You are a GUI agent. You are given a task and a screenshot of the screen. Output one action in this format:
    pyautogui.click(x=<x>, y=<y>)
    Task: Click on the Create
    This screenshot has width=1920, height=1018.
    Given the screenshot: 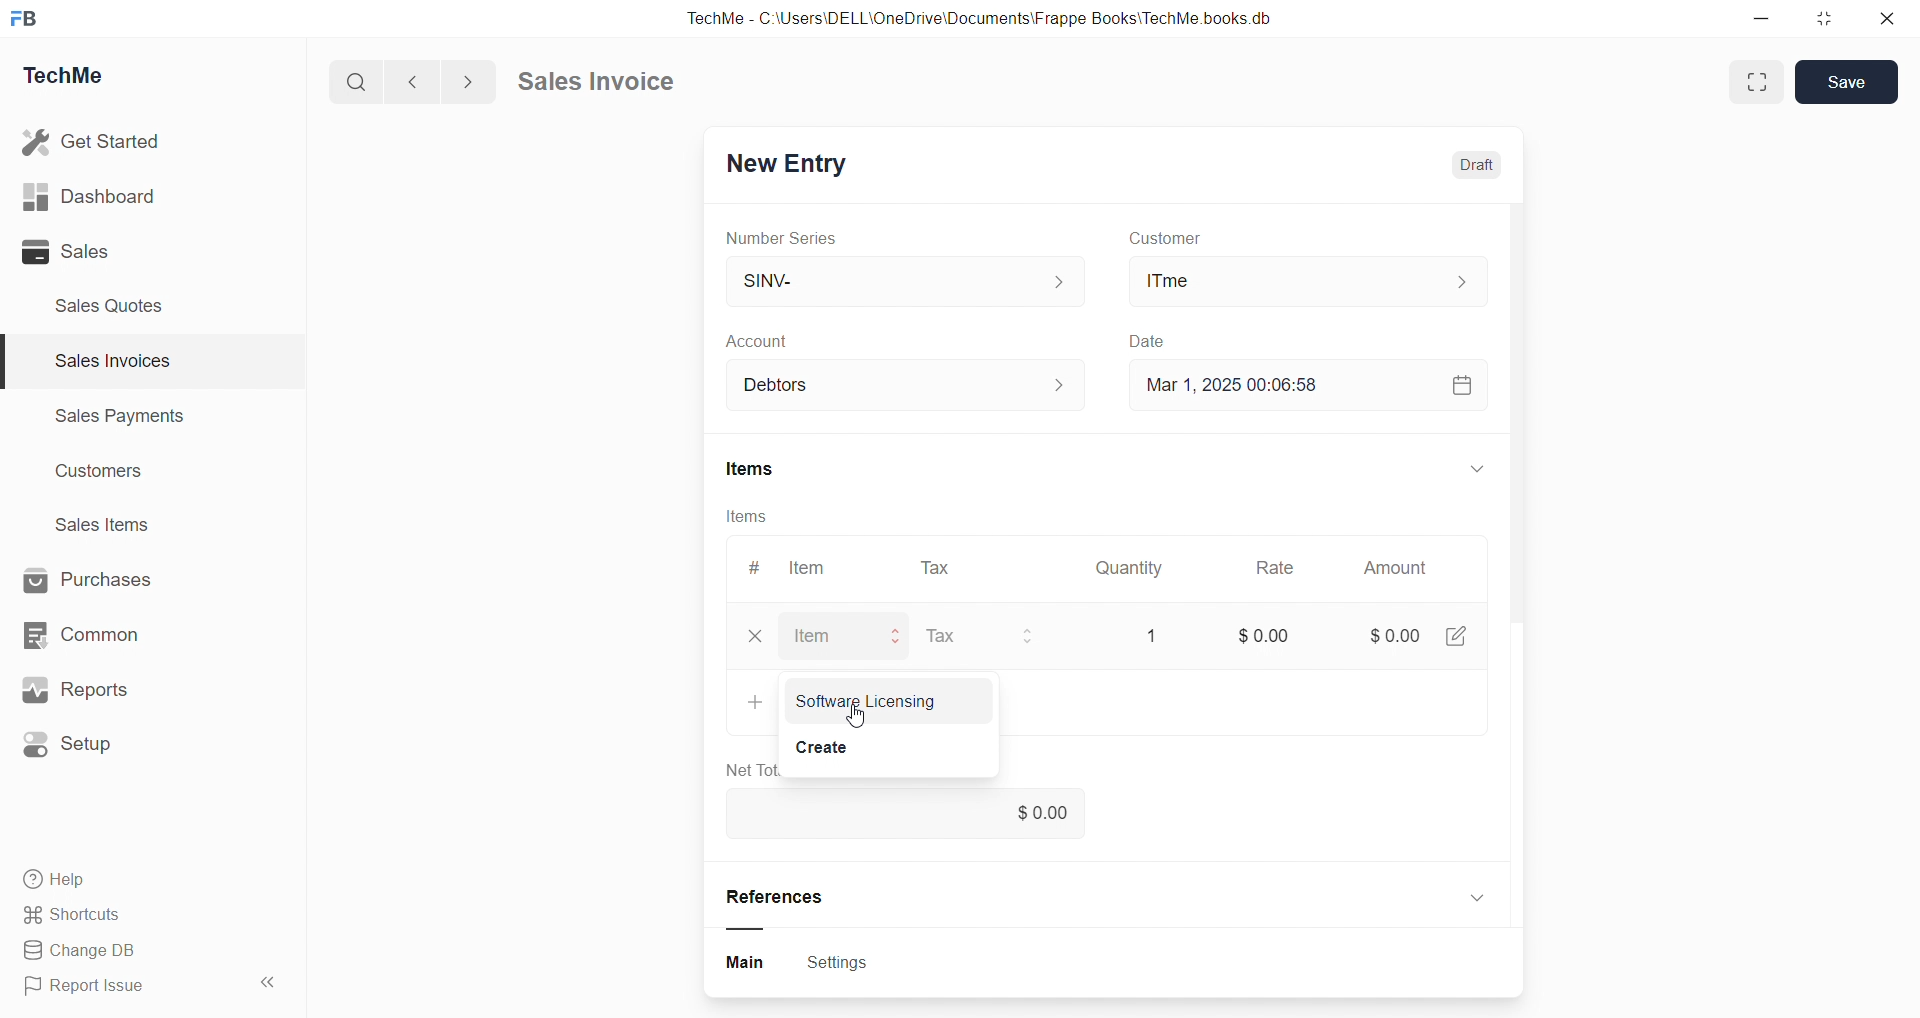 What is the action you would take?
    pyautogui.click(x=1141, y=338)
    